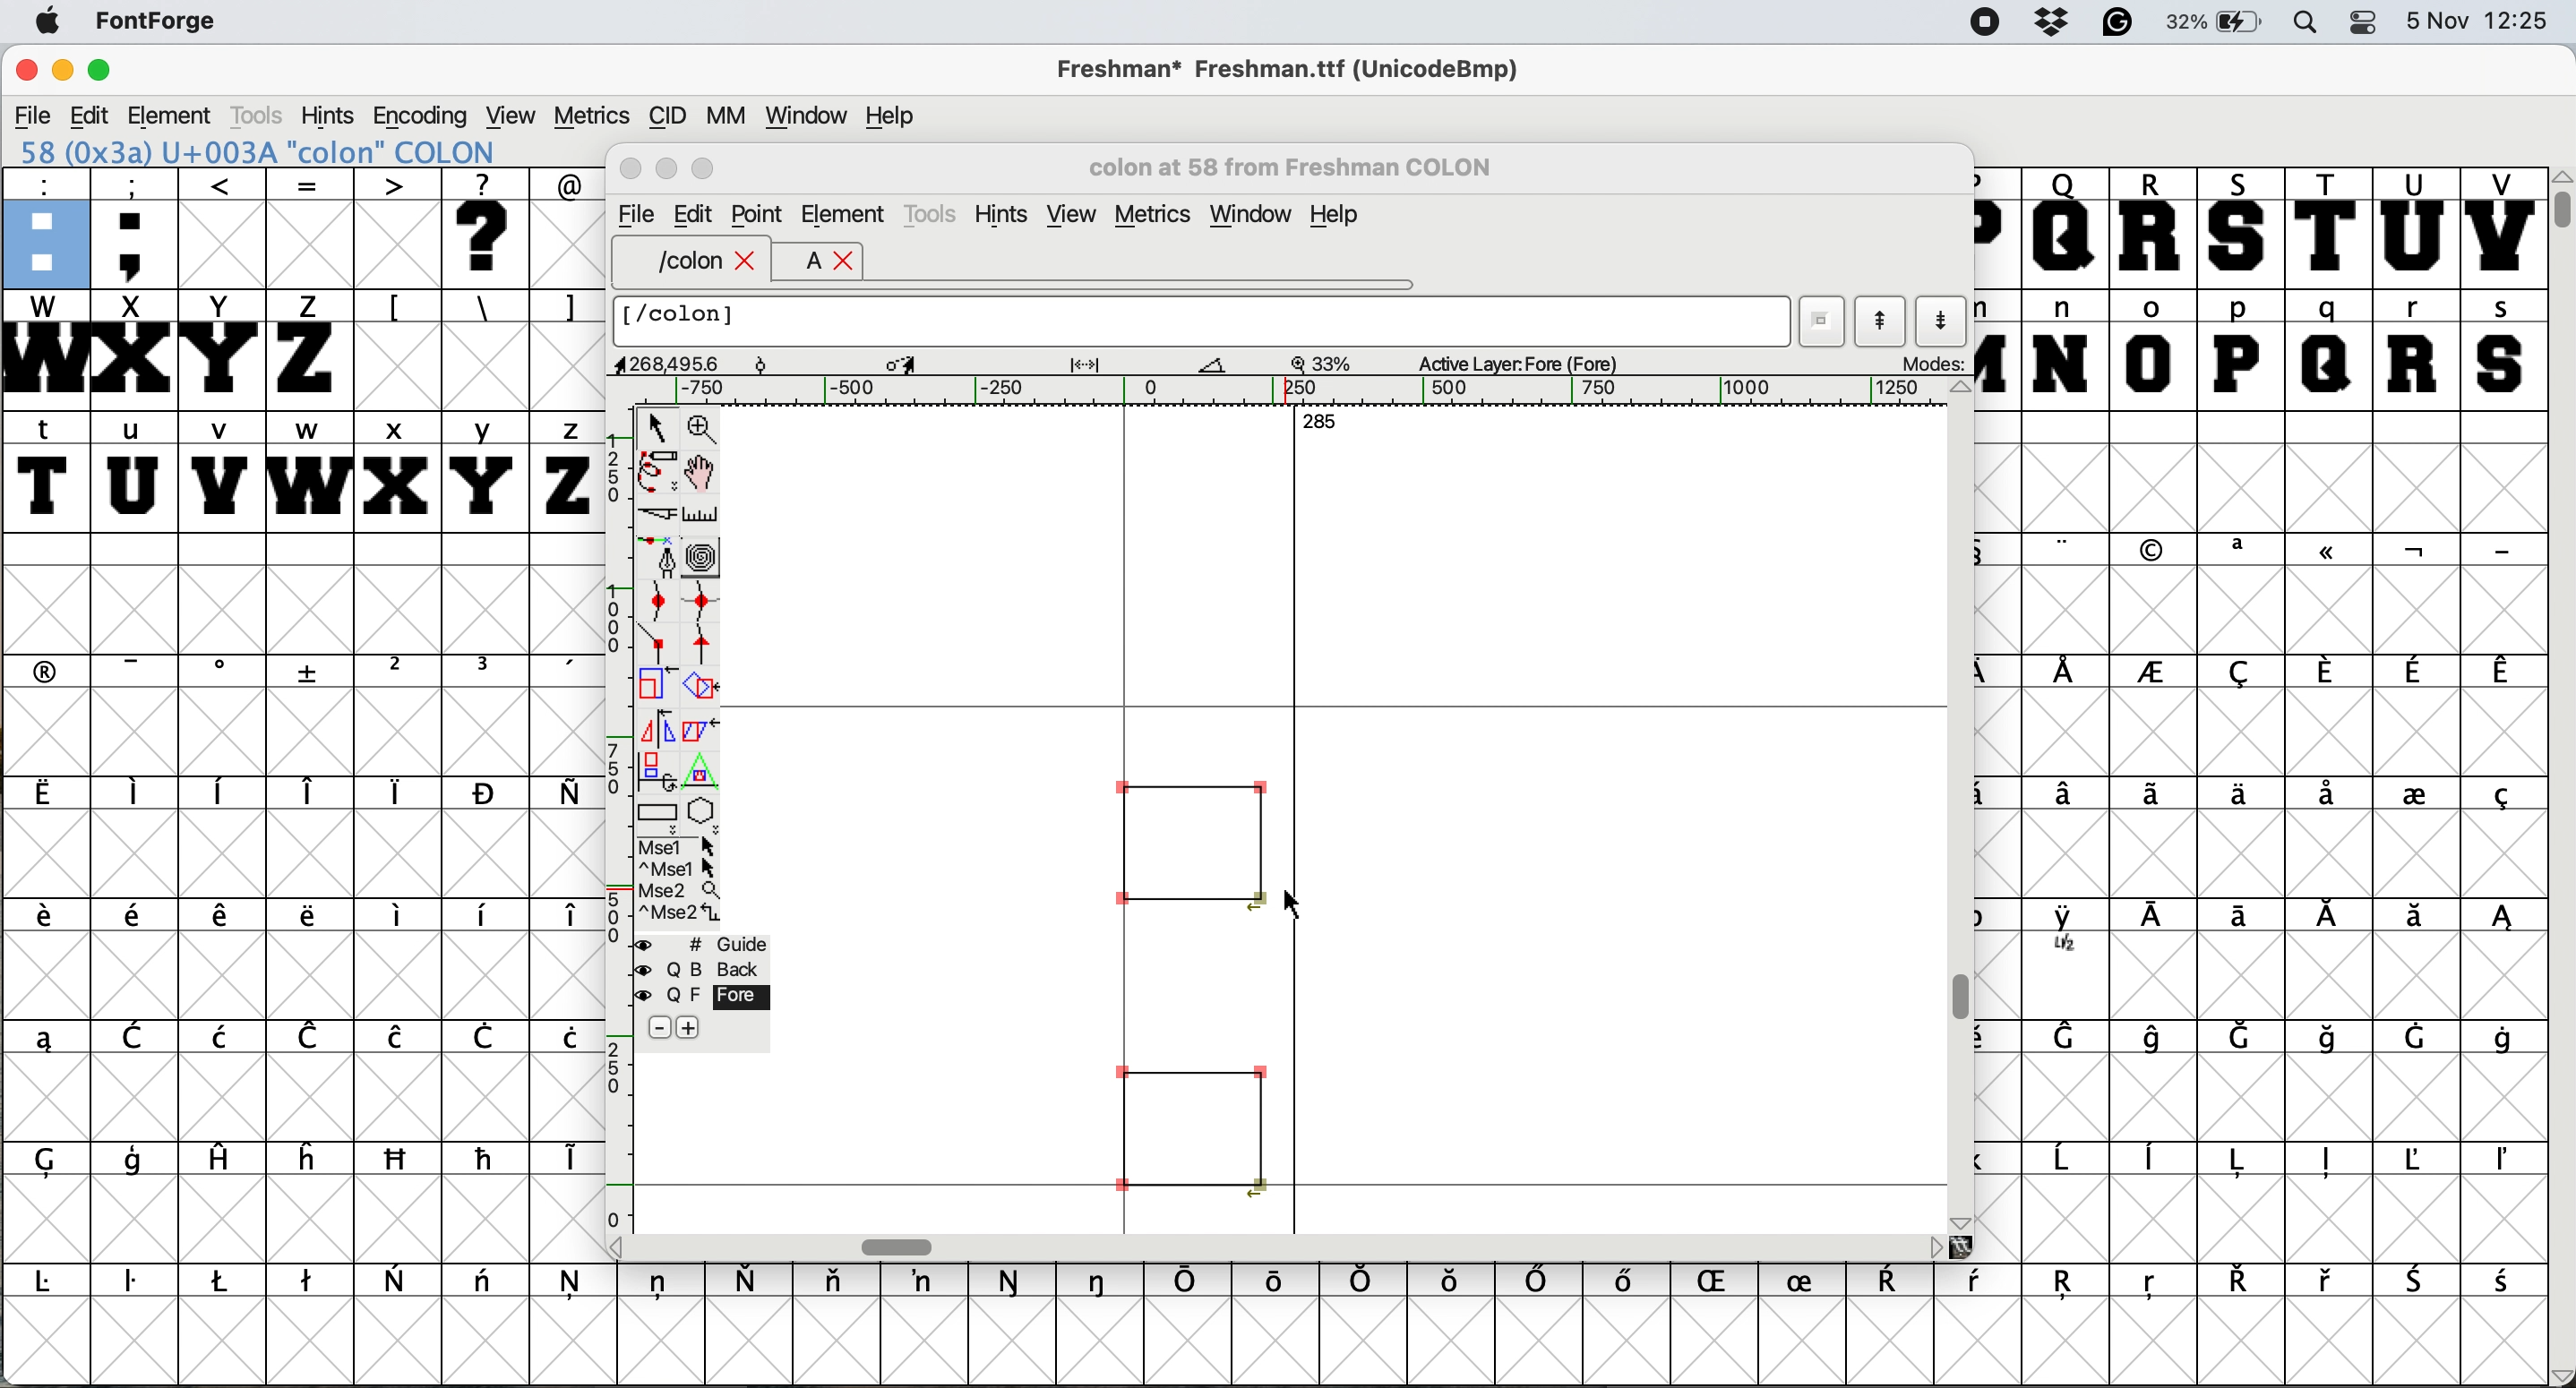 The height and width of the screenshot is (1388, 2576). What do you see at coordinates (679, 865) in the screenshot?
I see `^Mse` at bounding box center [679, 865].